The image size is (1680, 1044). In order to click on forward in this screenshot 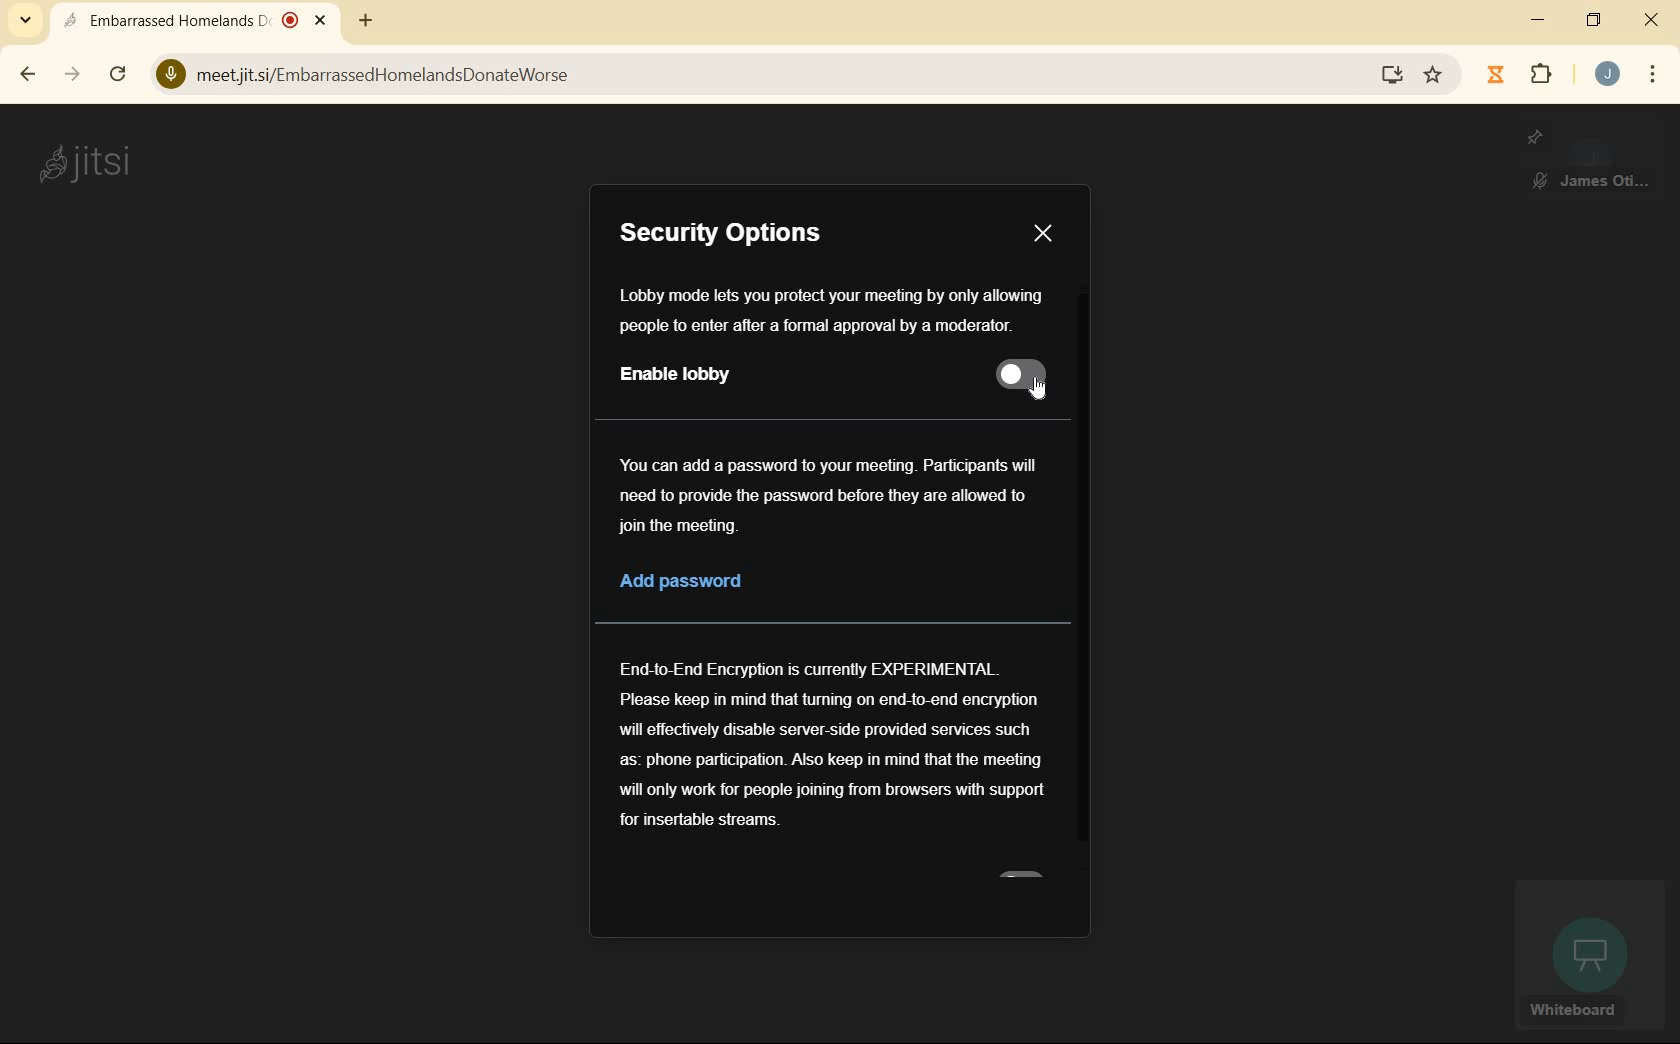, I will do `click(71, 75)`.